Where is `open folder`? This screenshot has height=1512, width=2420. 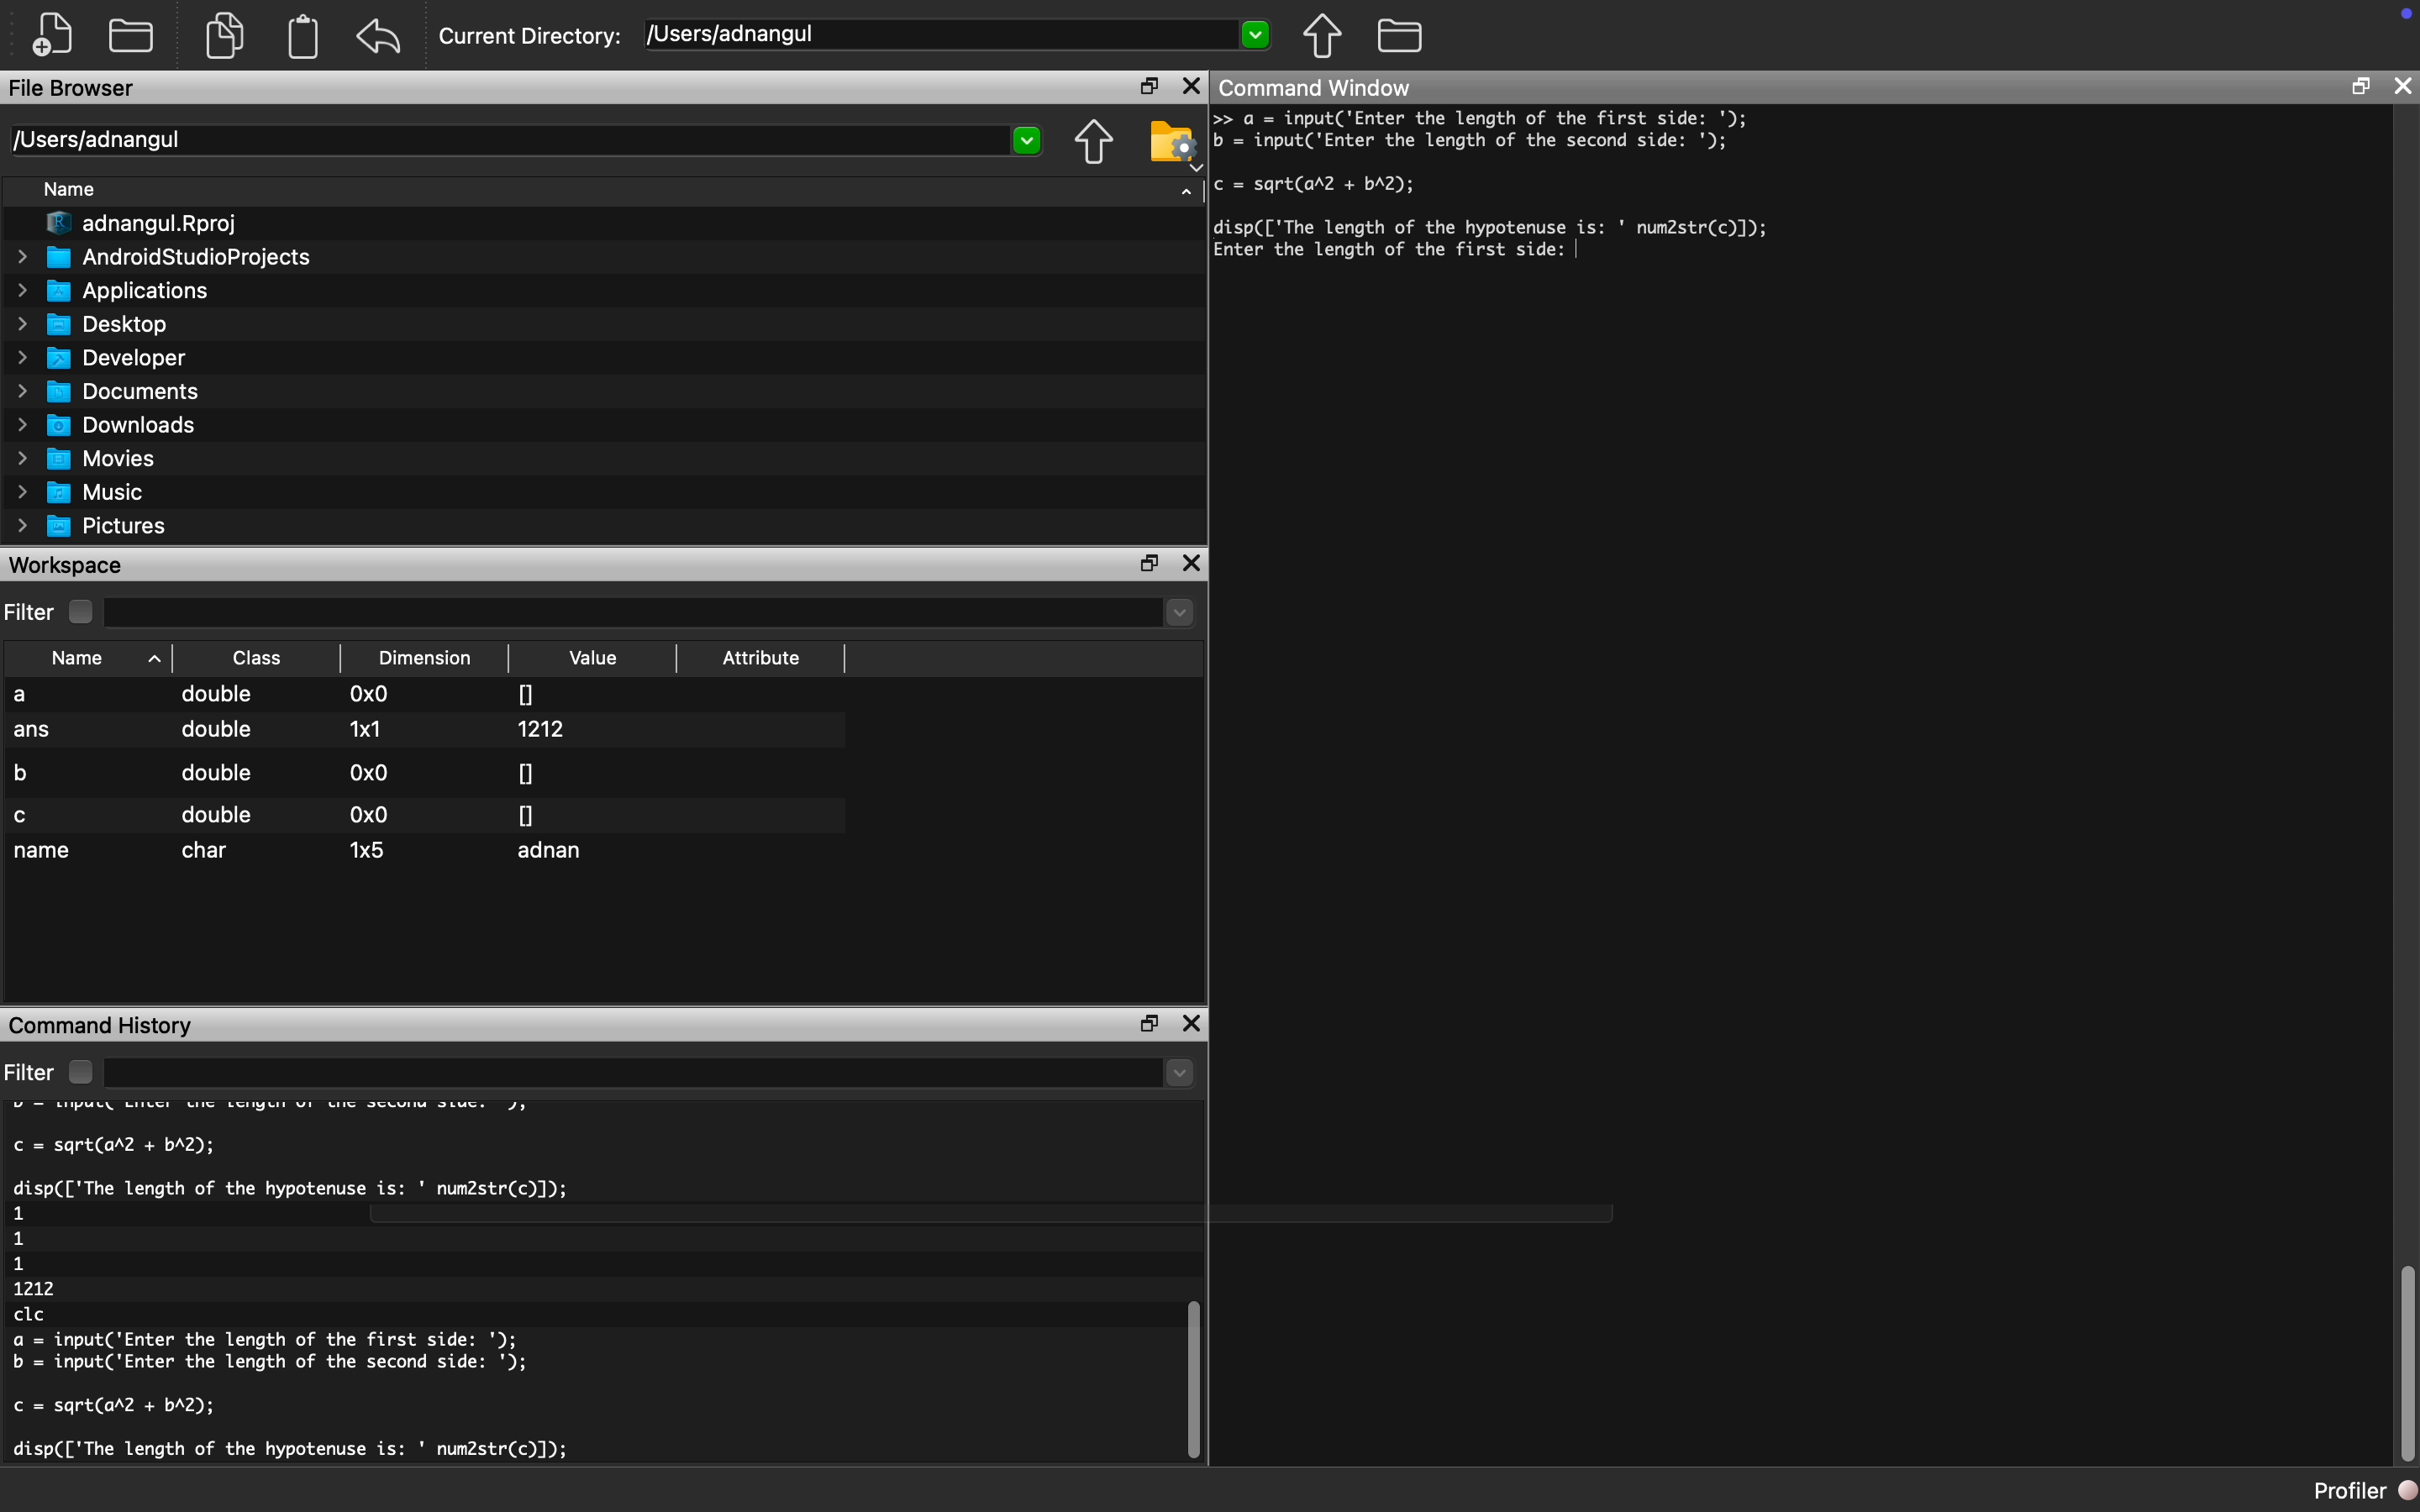
open folder is located at coordinates (134, 33).